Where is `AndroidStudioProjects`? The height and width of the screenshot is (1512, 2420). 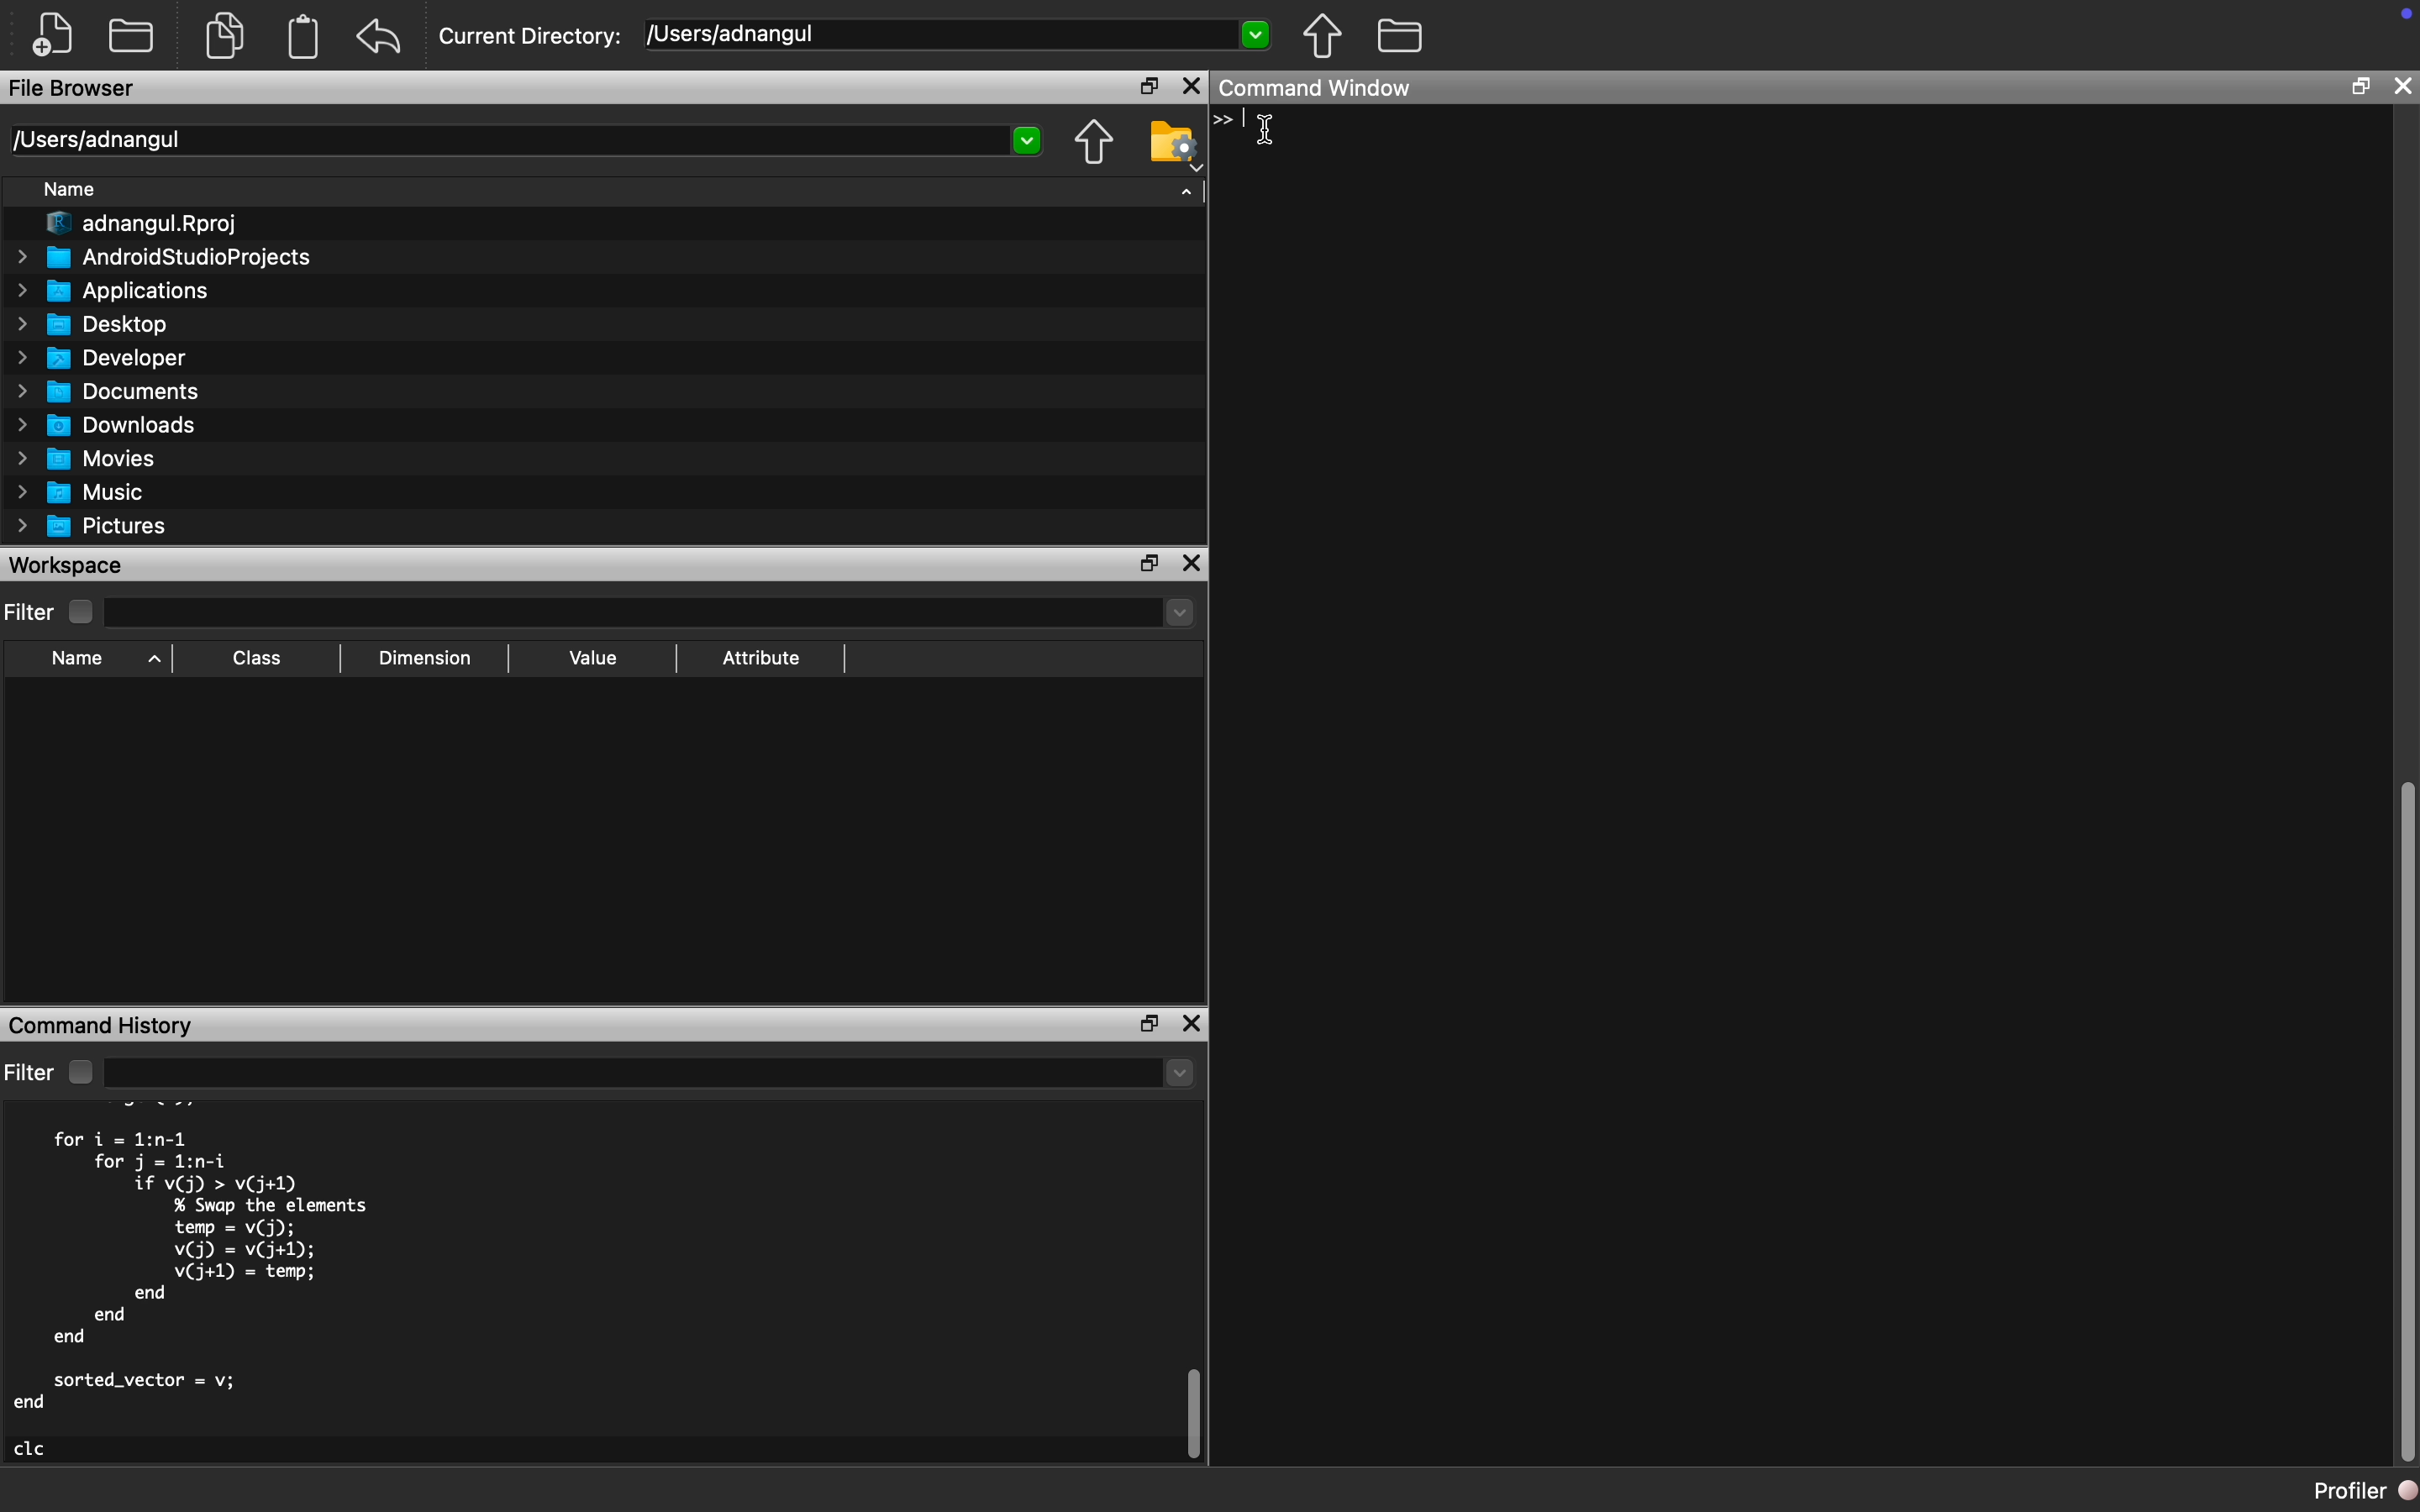 AndroidStudioProjects is located at coordinates (161, 258).